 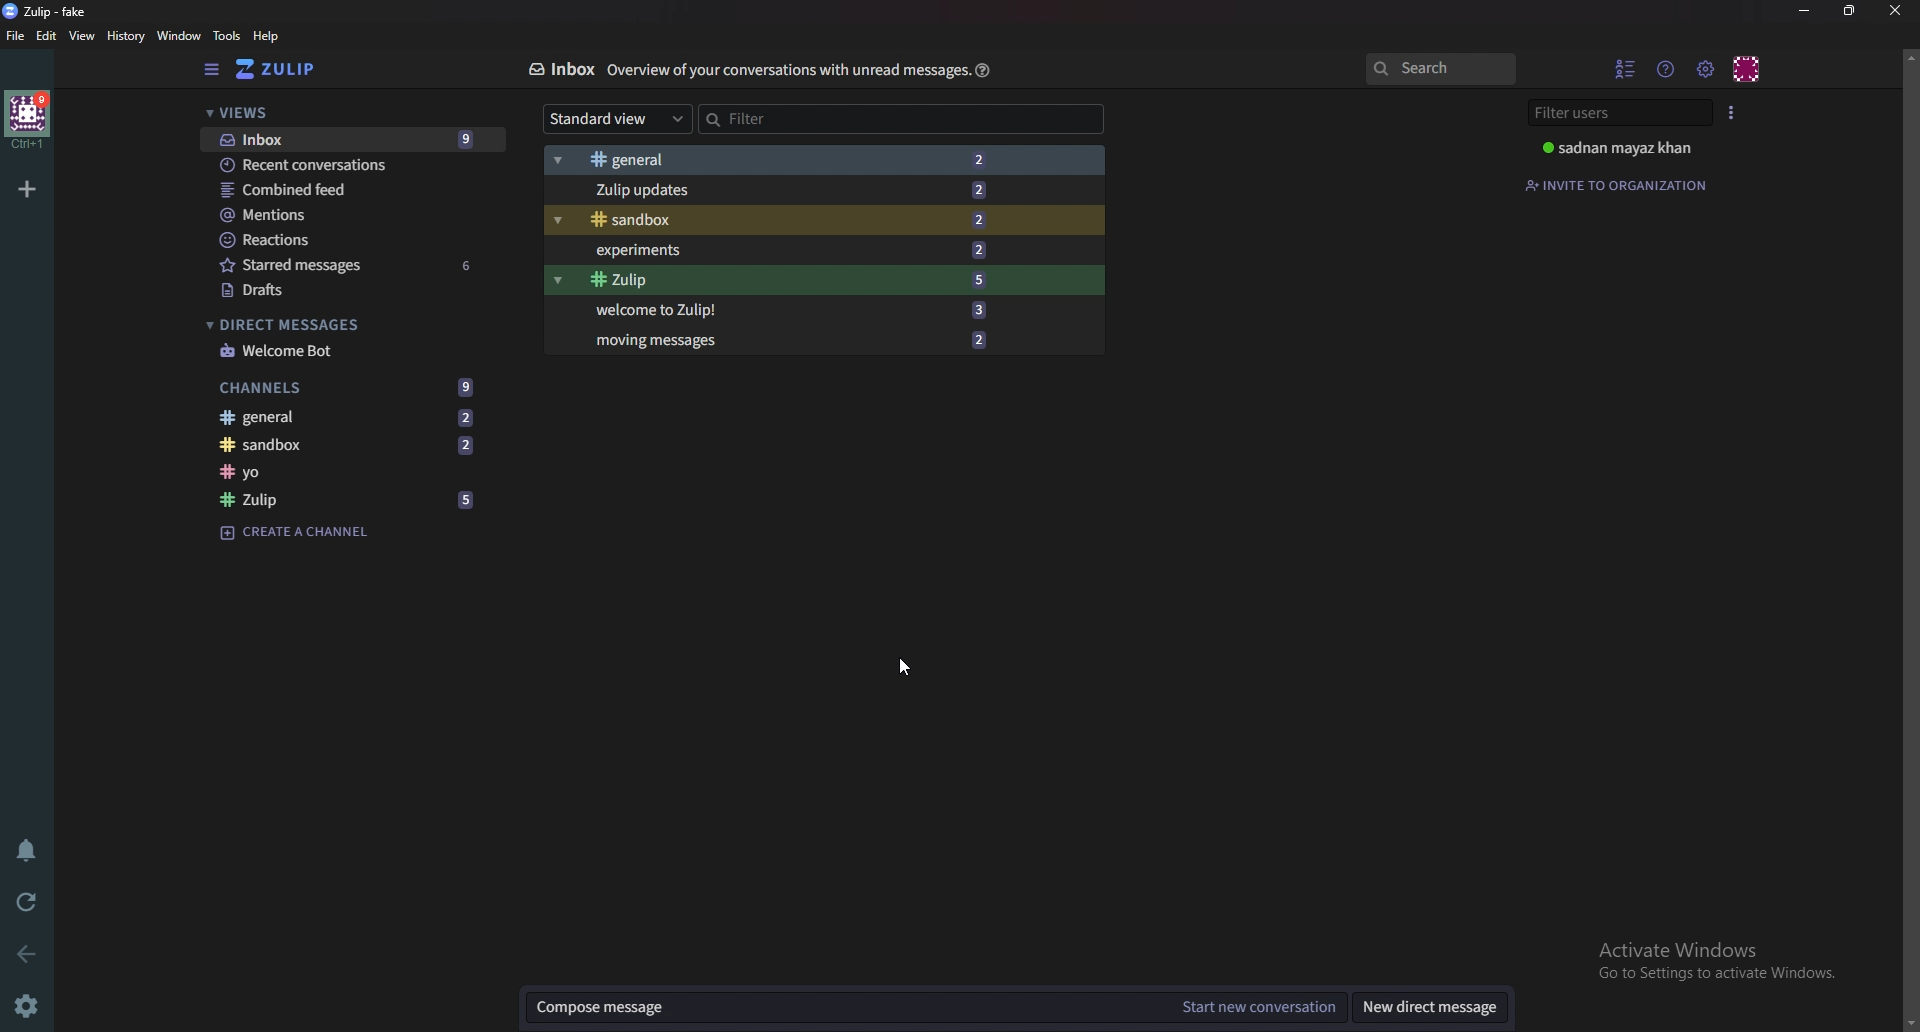 I want to click on General, so click(x=781, y=159).